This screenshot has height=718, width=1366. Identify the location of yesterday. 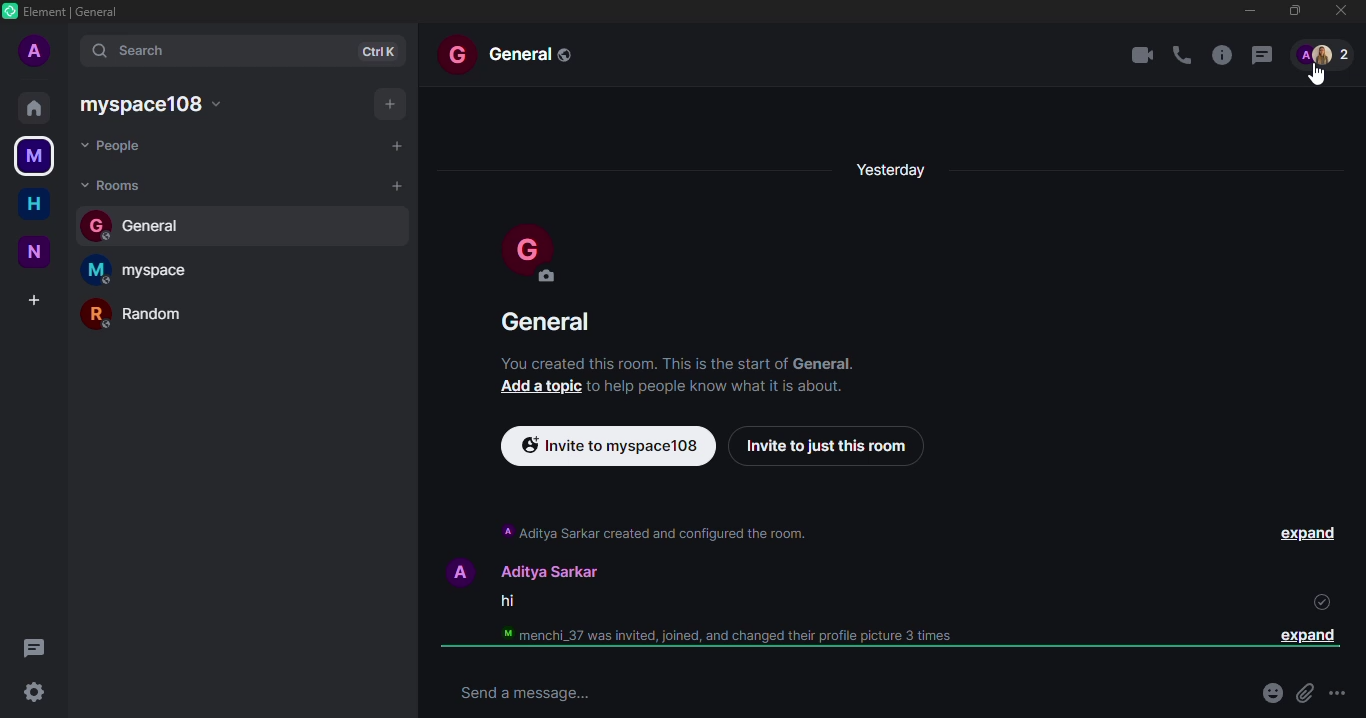
(893, 166).